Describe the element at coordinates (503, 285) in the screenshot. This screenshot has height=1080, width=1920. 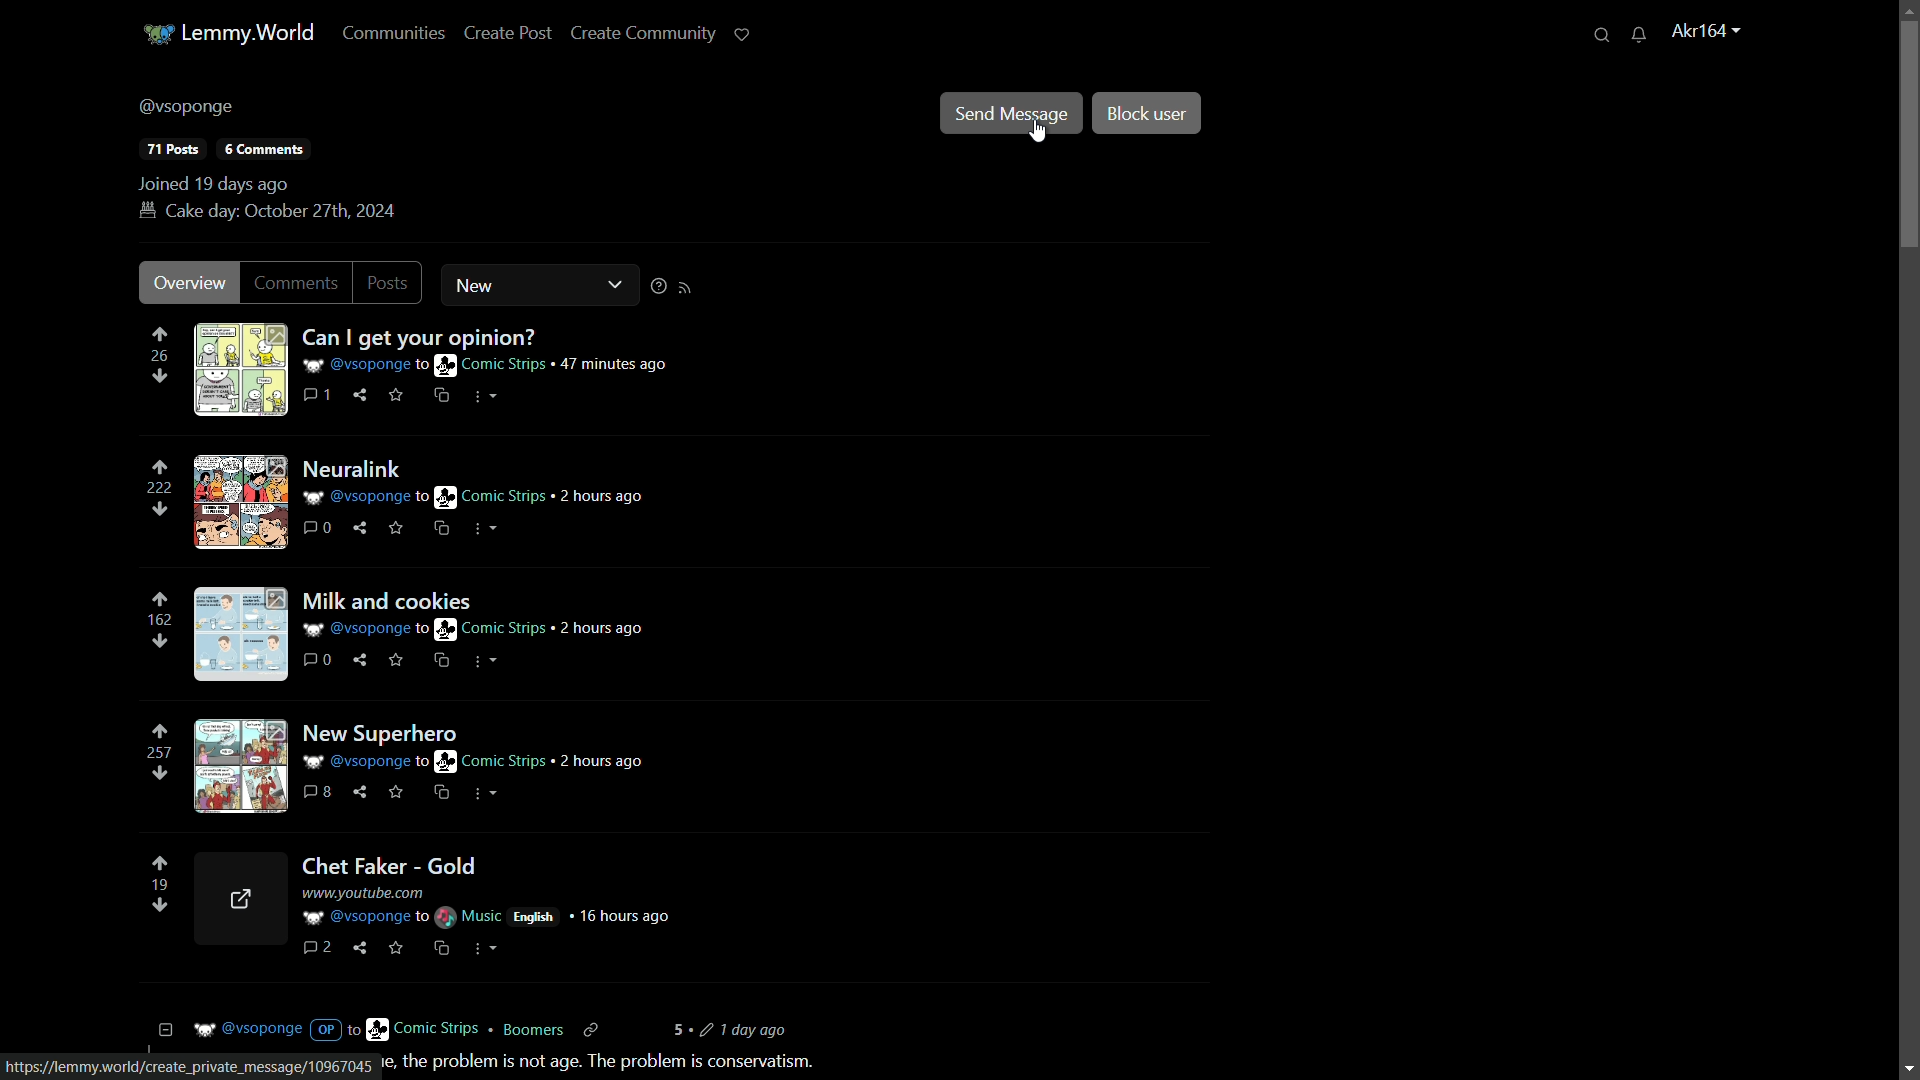
I see `new` at that location.